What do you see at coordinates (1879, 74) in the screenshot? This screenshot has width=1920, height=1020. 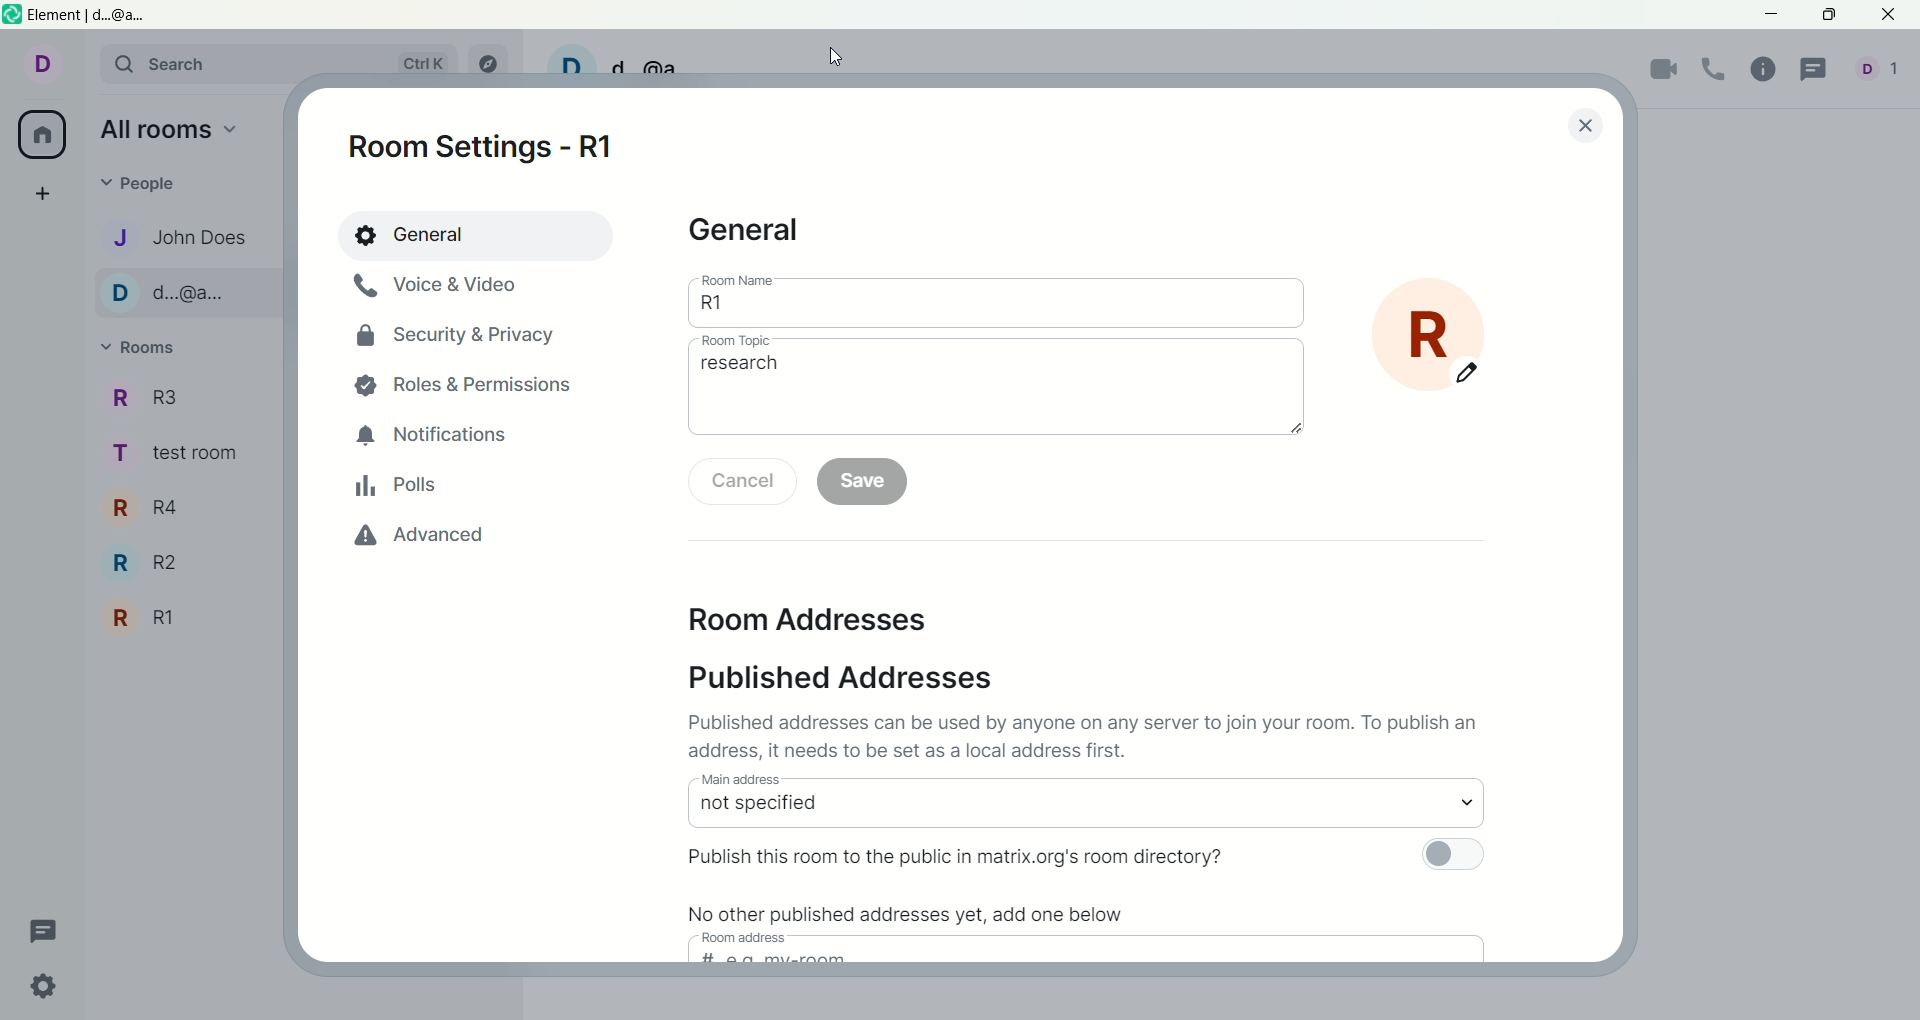 I see `d1 ` at bounding box center [1879, 74].